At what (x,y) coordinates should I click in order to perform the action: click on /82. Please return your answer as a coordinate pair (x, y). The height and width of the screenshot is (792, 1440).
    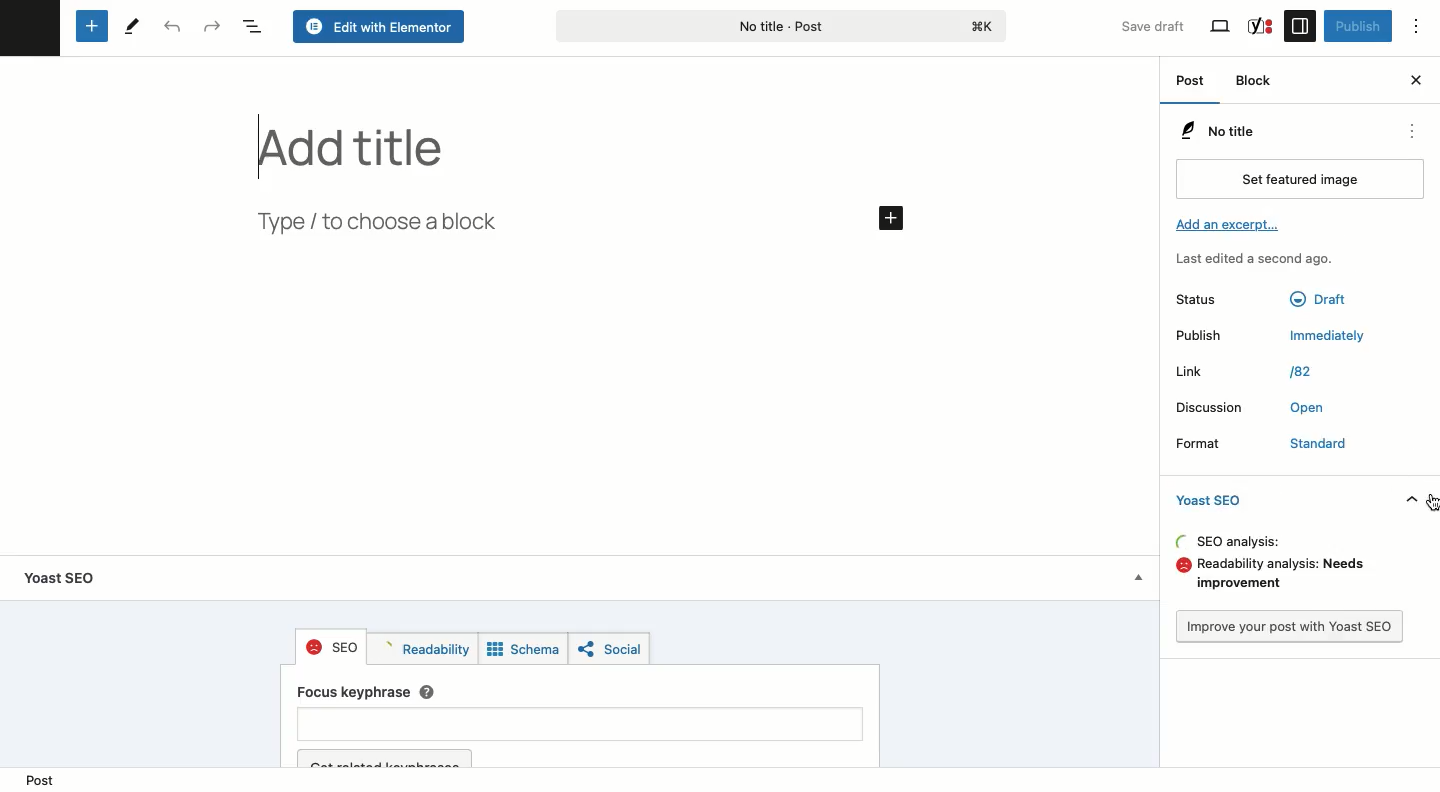
    Looking at the image, I should click on (1300, 372).